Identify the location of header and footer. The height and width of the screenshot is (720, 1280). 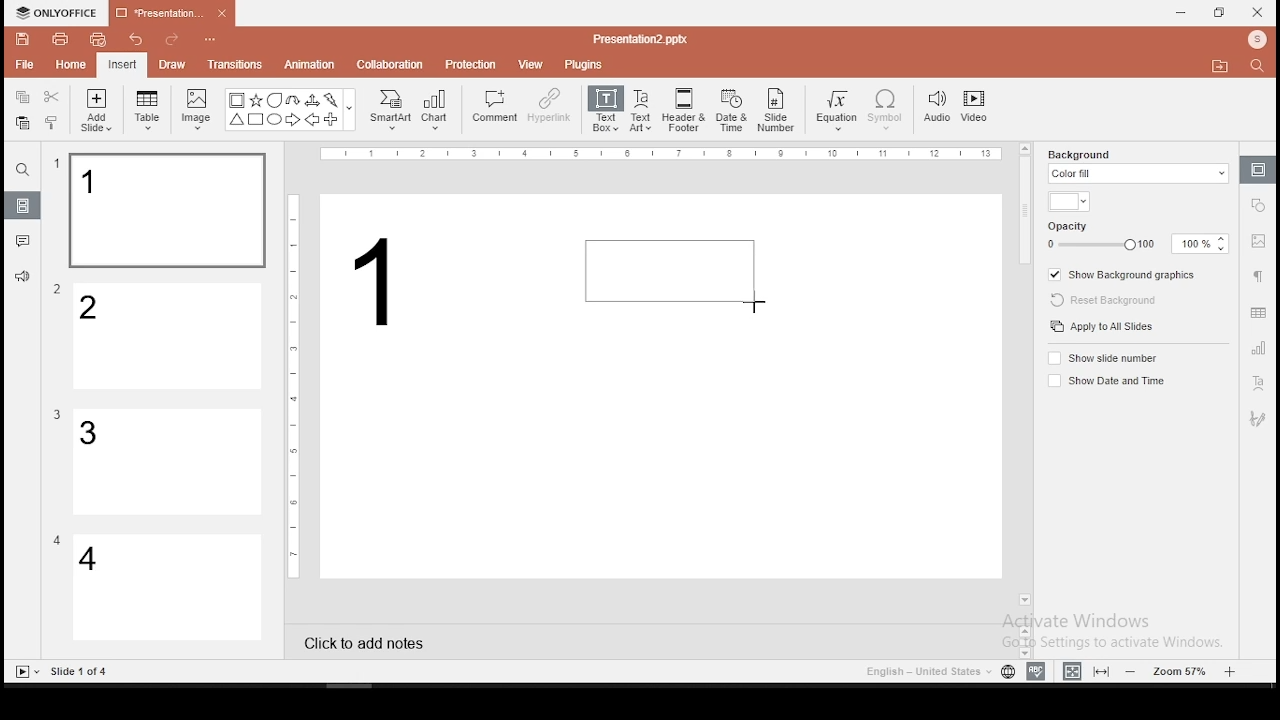
(686, 111).